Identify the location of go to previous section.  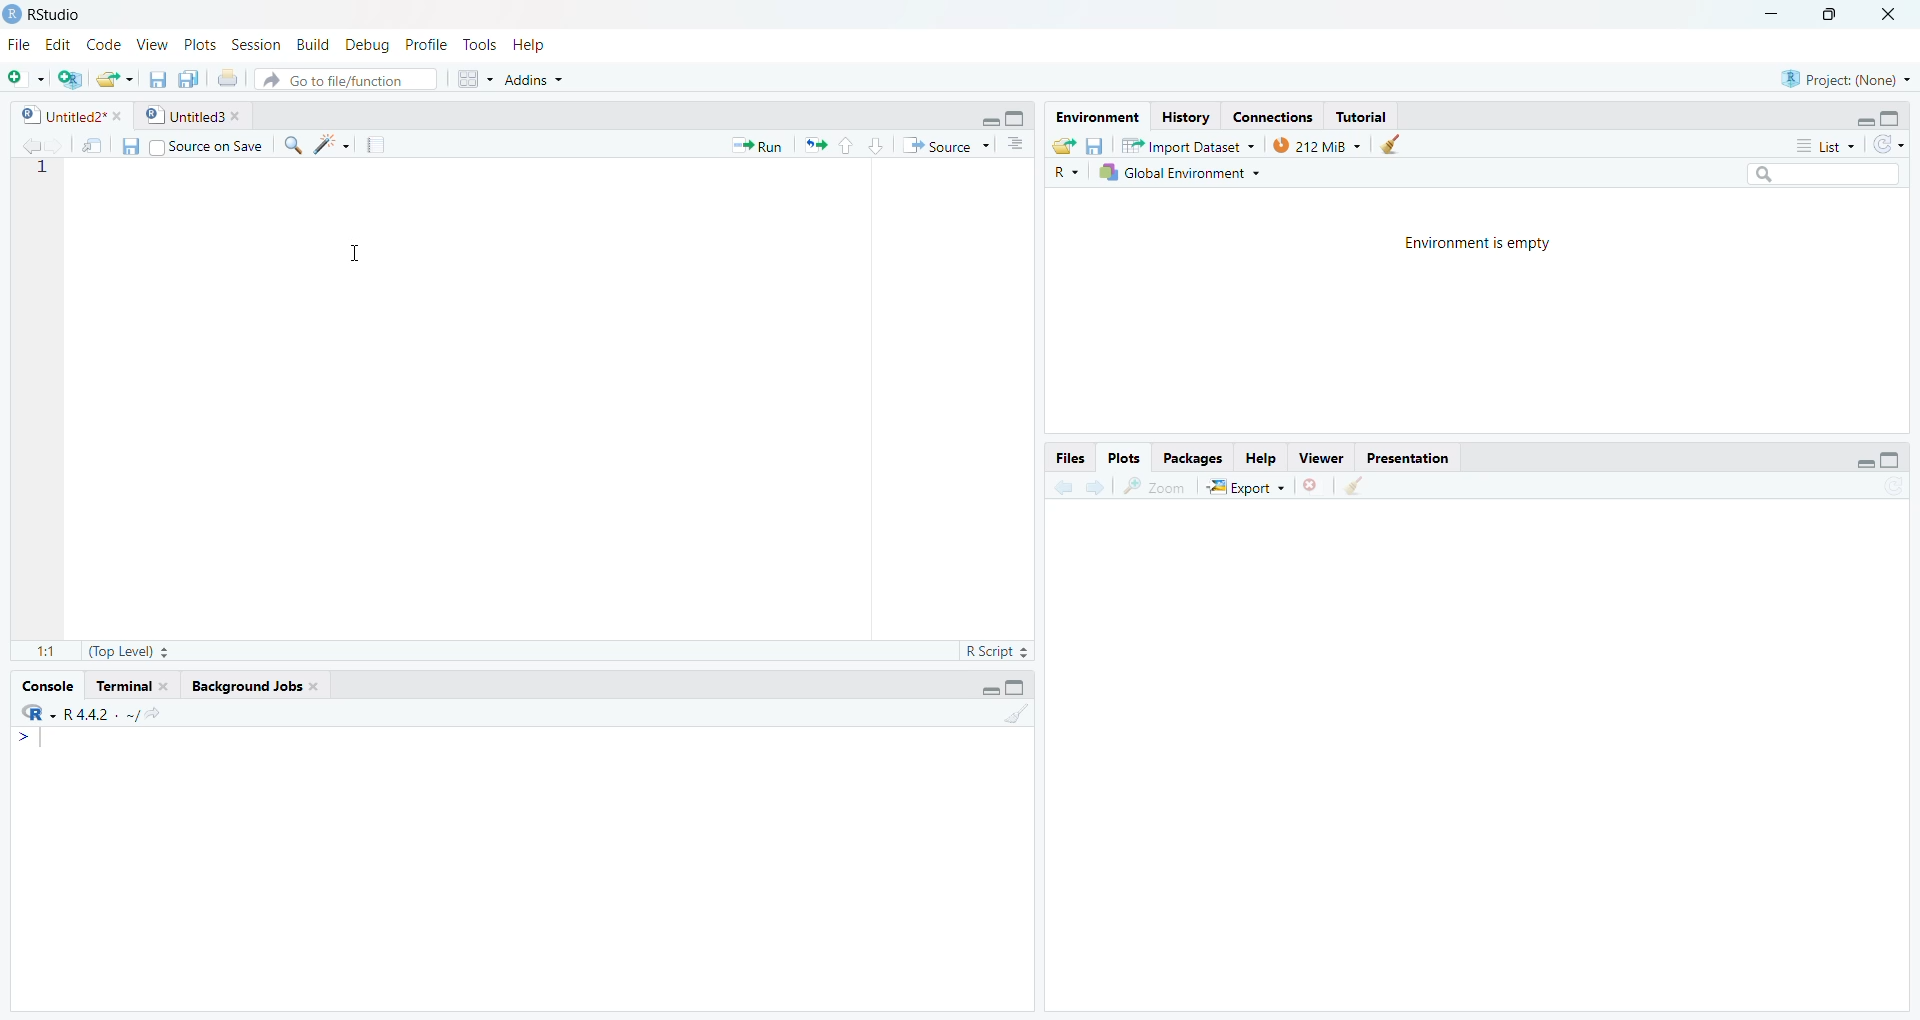
(848, 144).